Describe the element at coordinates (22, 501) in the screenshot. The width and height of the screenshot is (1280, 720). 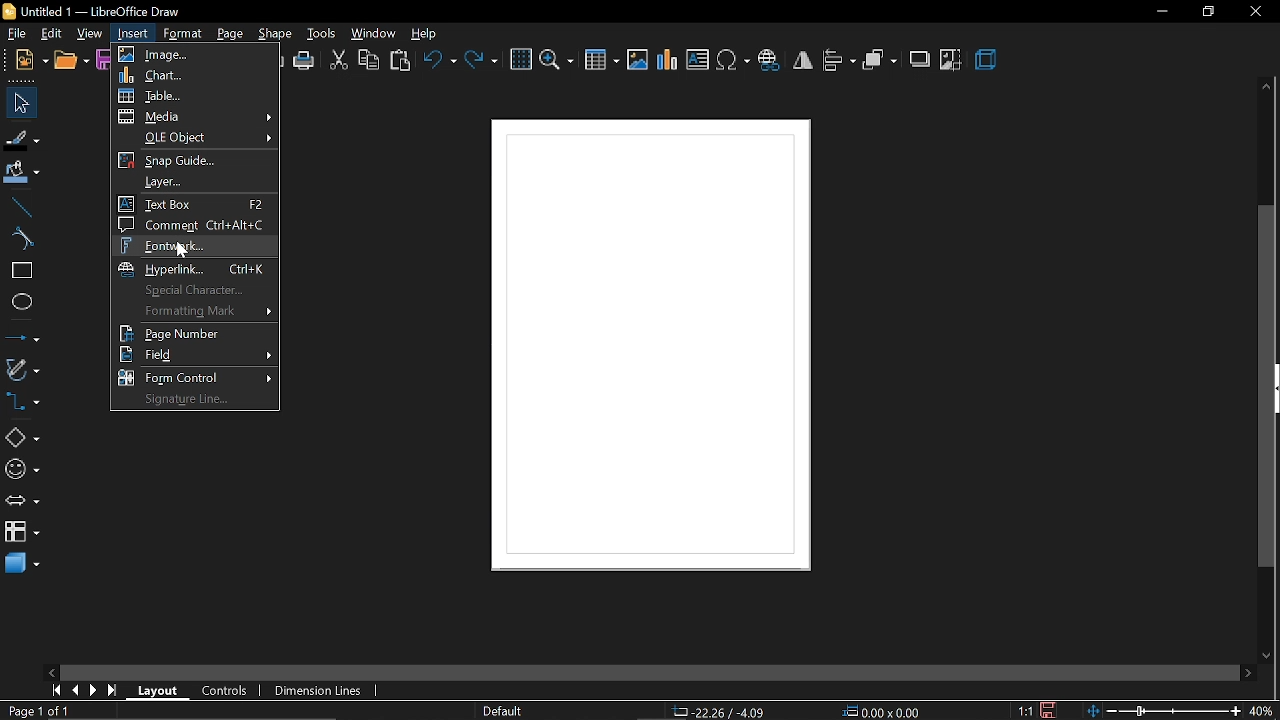
I see `arrows` at that location.